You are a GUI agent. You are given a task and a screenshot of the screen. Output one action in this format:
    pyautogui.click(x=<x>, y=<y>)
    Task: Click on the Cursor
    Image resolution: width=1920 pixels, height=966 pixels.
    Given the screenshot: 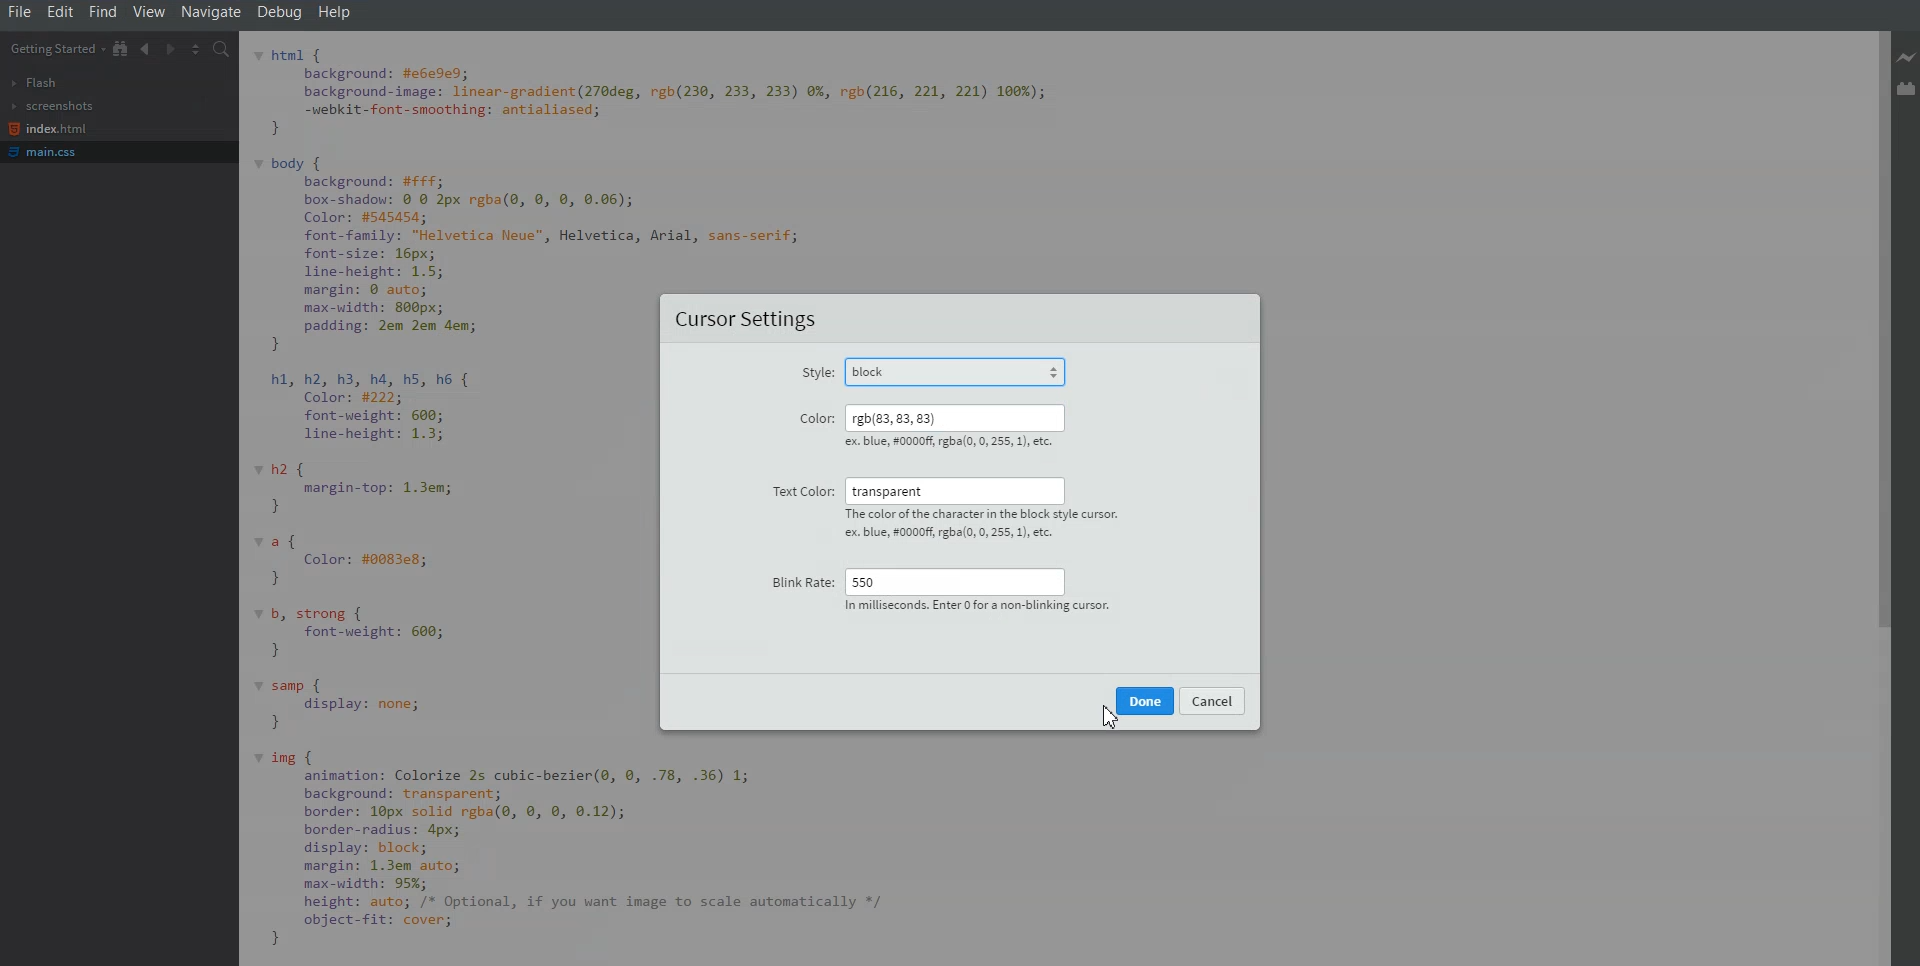 What is the action you would take?
    pyautogui.click(x=1110, y=714)
    